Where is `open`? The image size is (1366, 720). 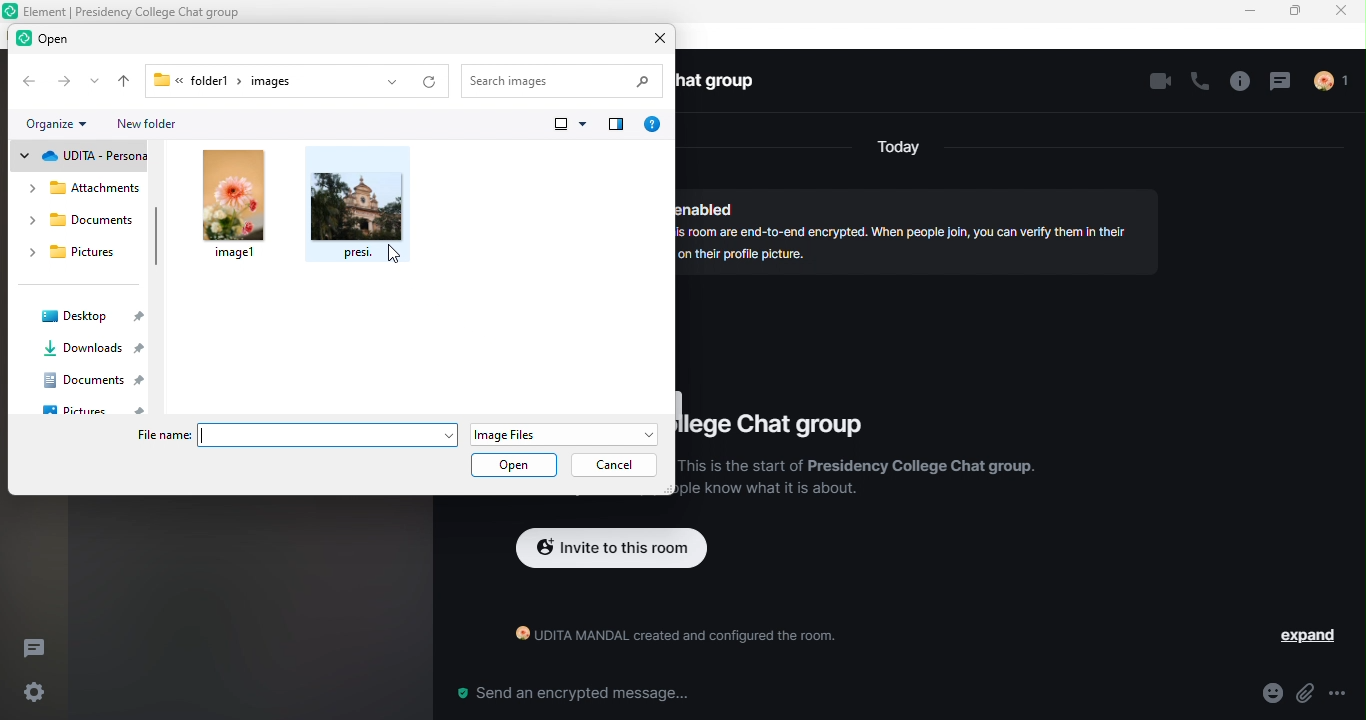
open is located at coordinates (514, 463).